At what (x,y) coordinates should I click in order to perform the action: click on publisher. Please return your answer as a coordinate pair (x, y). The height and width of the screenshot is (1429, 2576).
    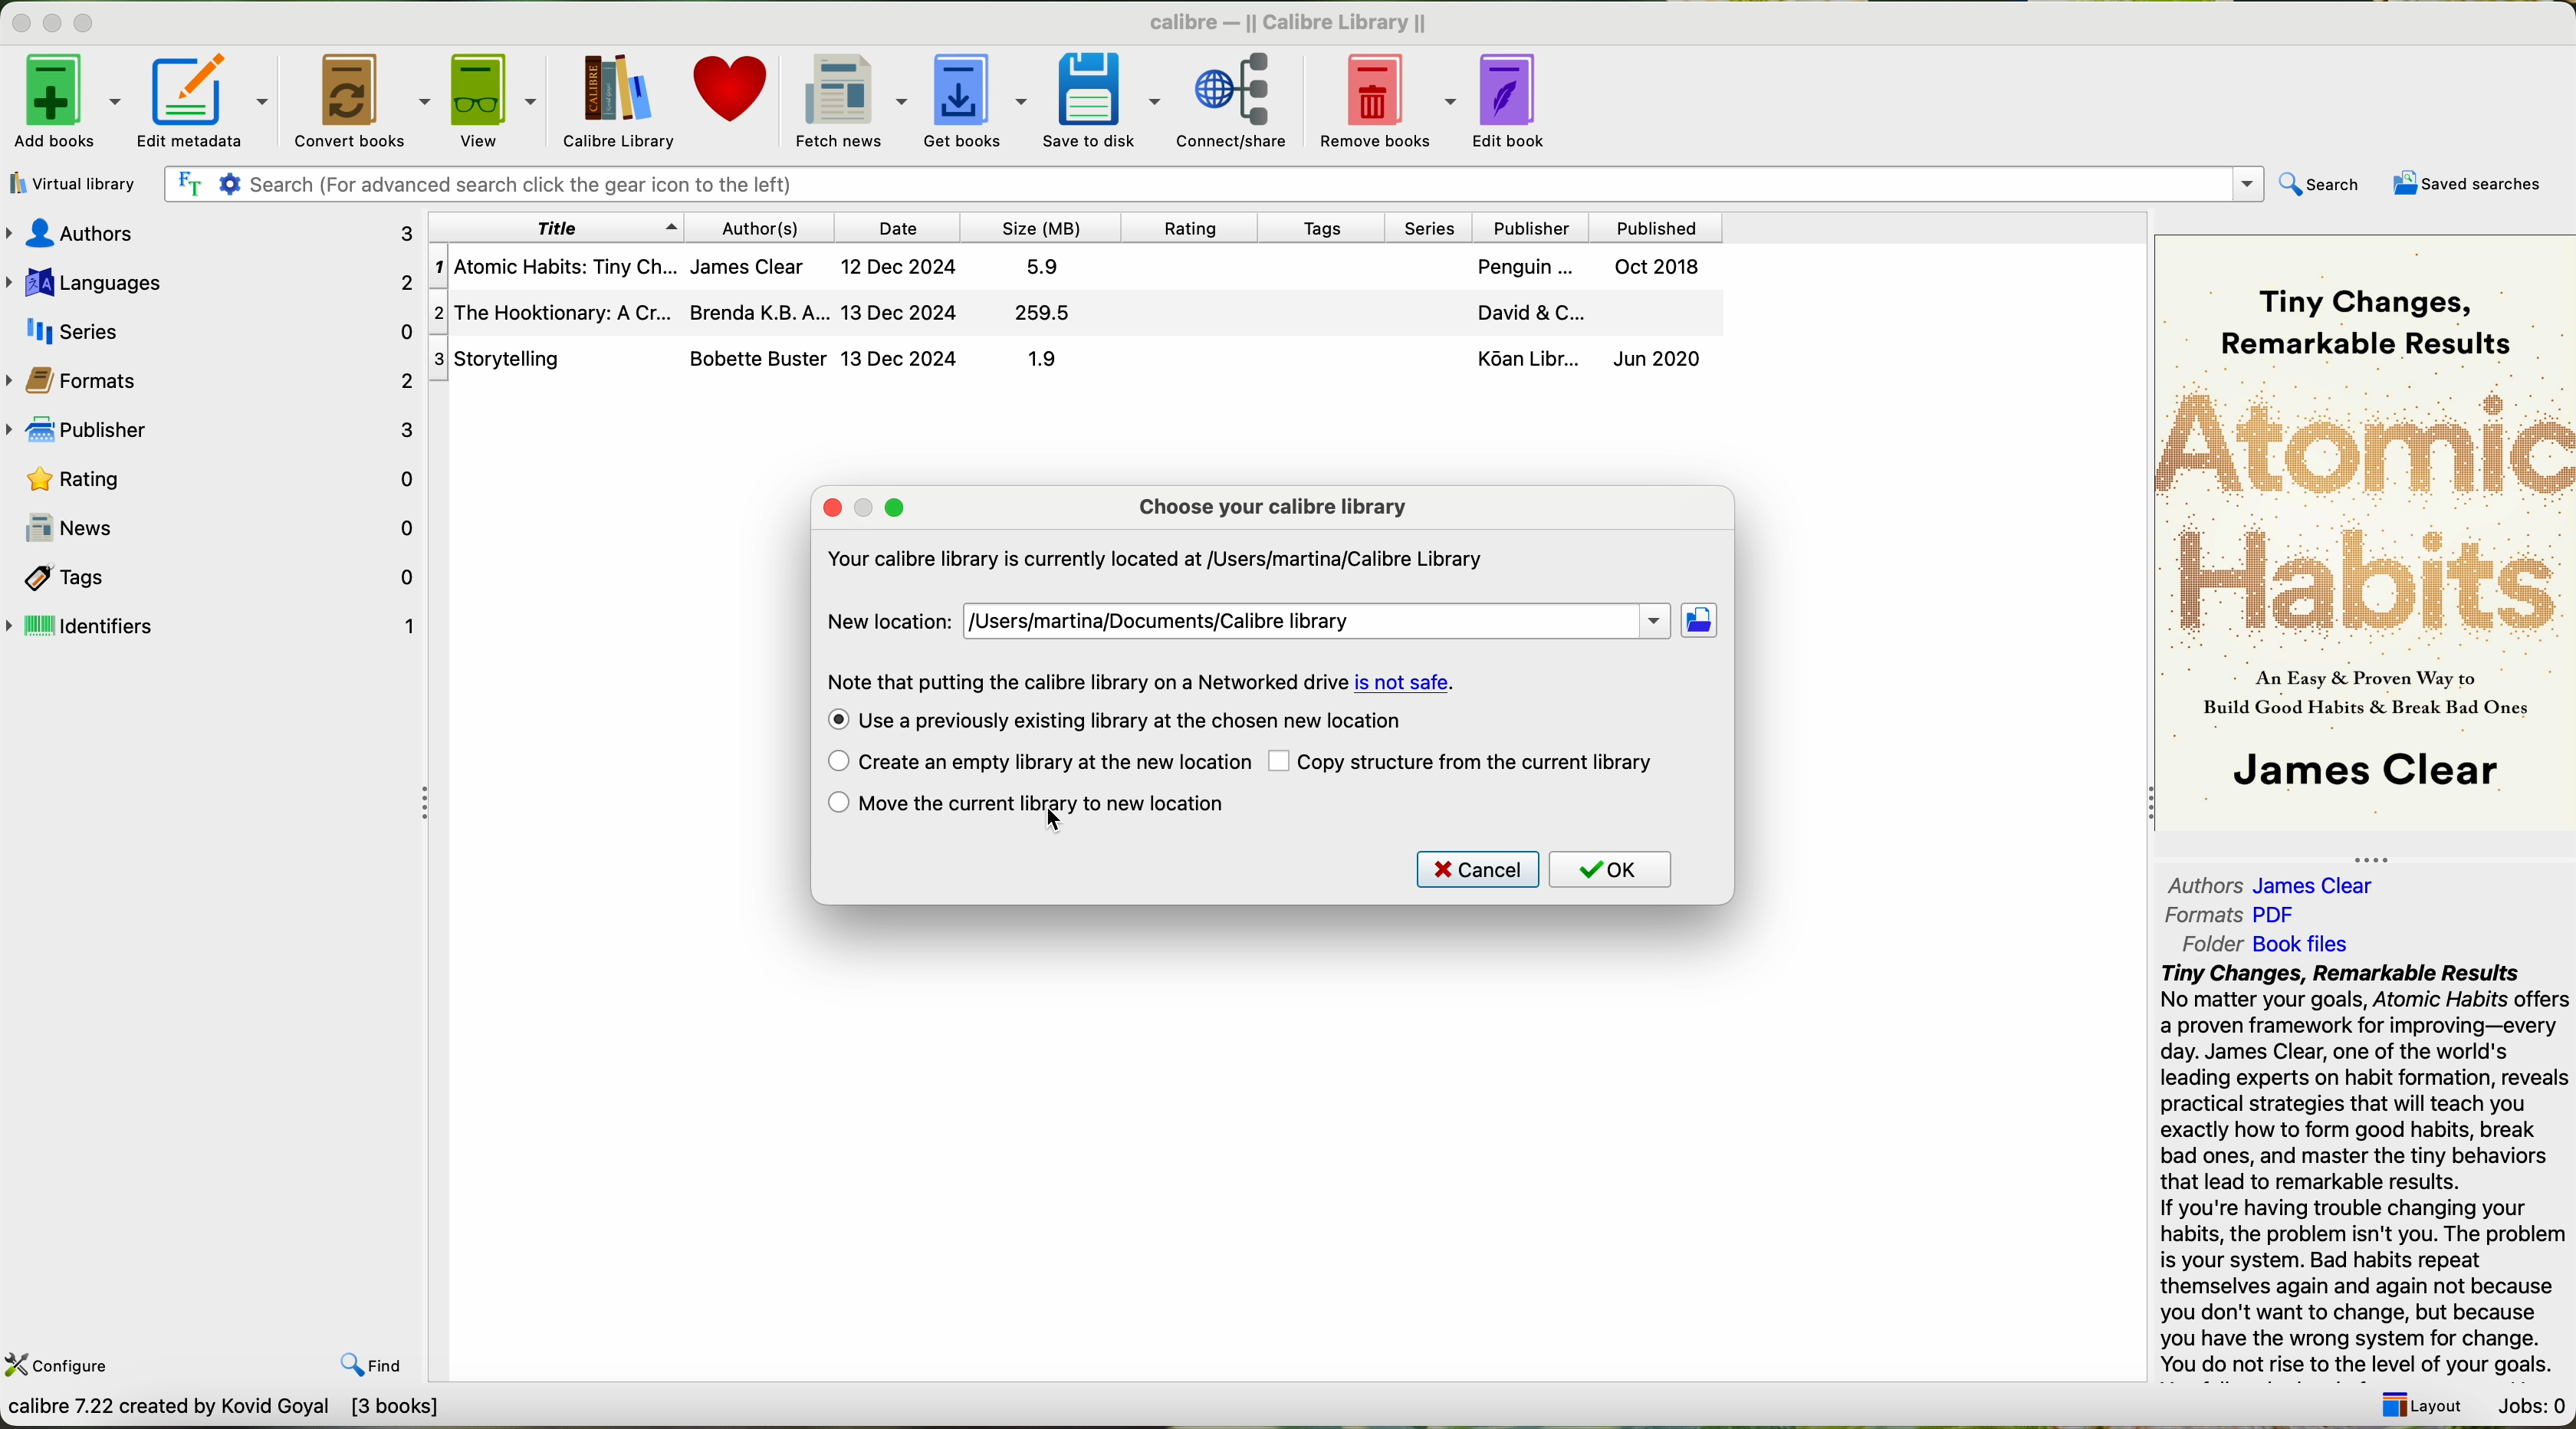
    Looking at the image, I should click on (214, 432).